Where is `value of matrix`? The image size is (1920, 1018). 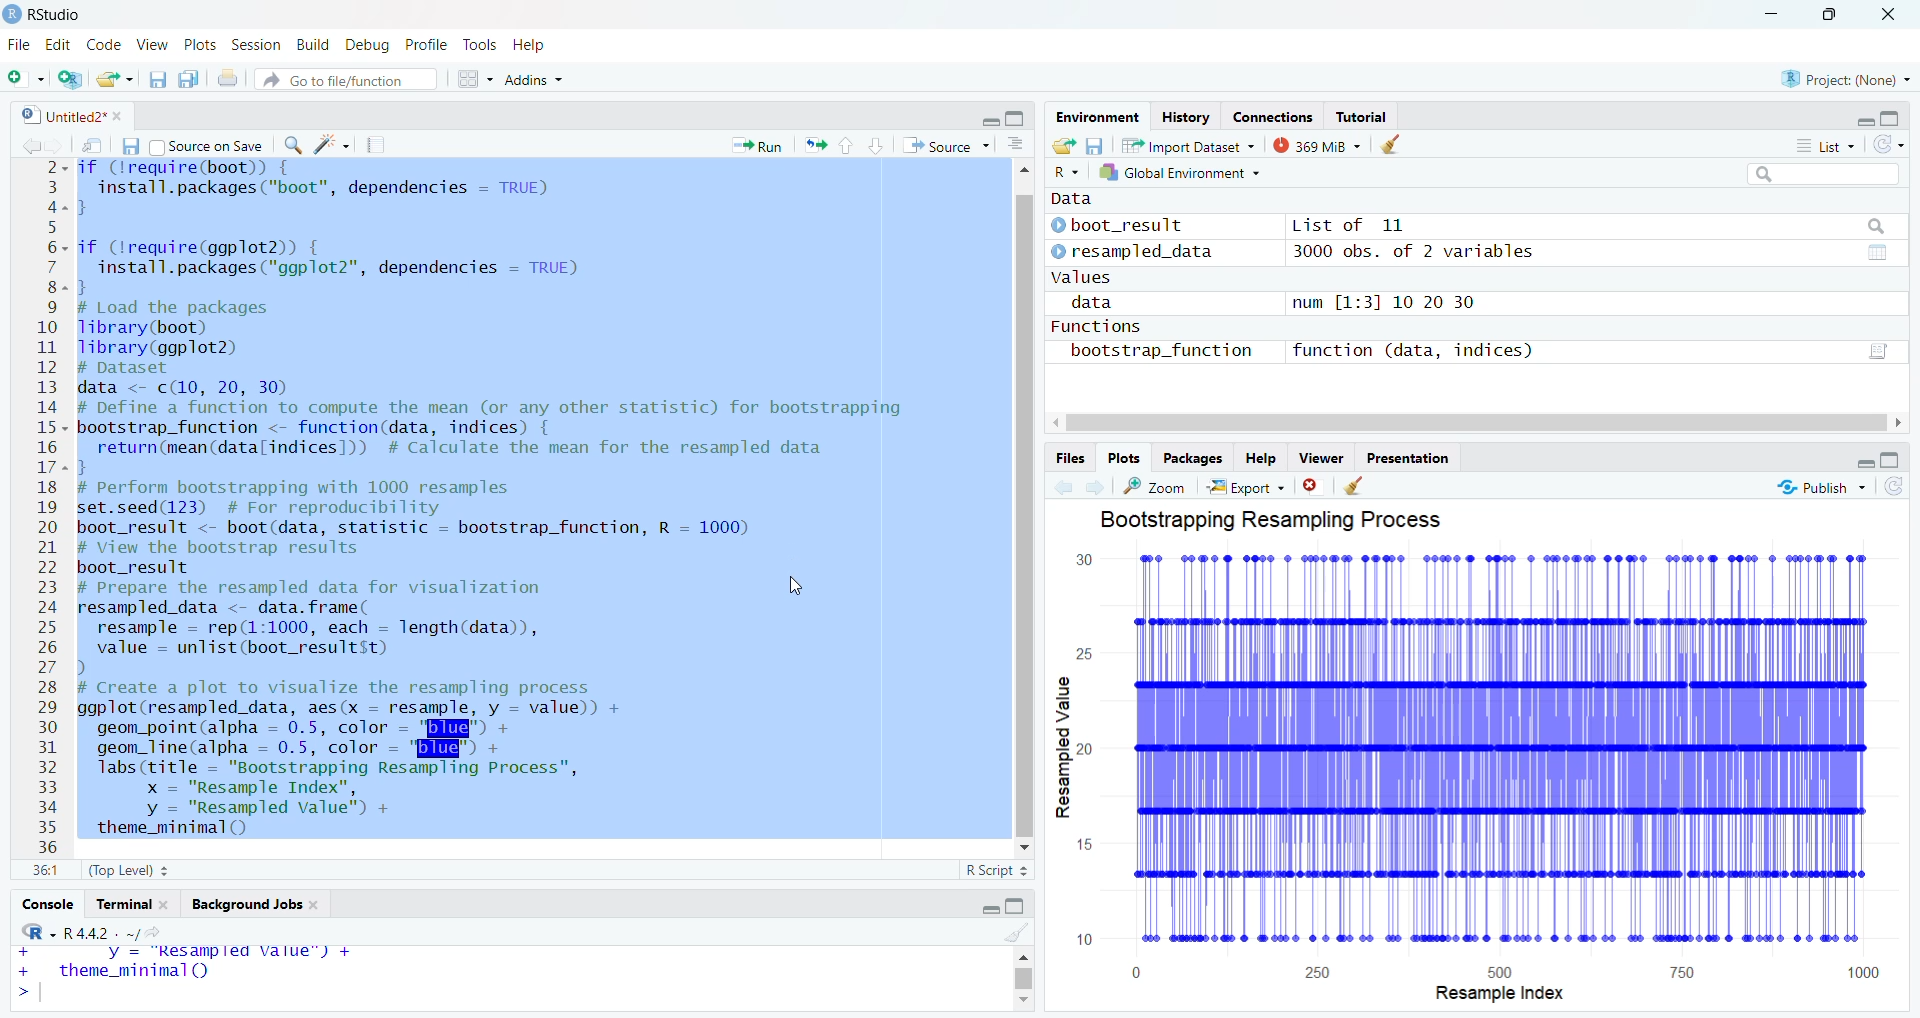
value of matrix is located at coordinates (1880, 253).